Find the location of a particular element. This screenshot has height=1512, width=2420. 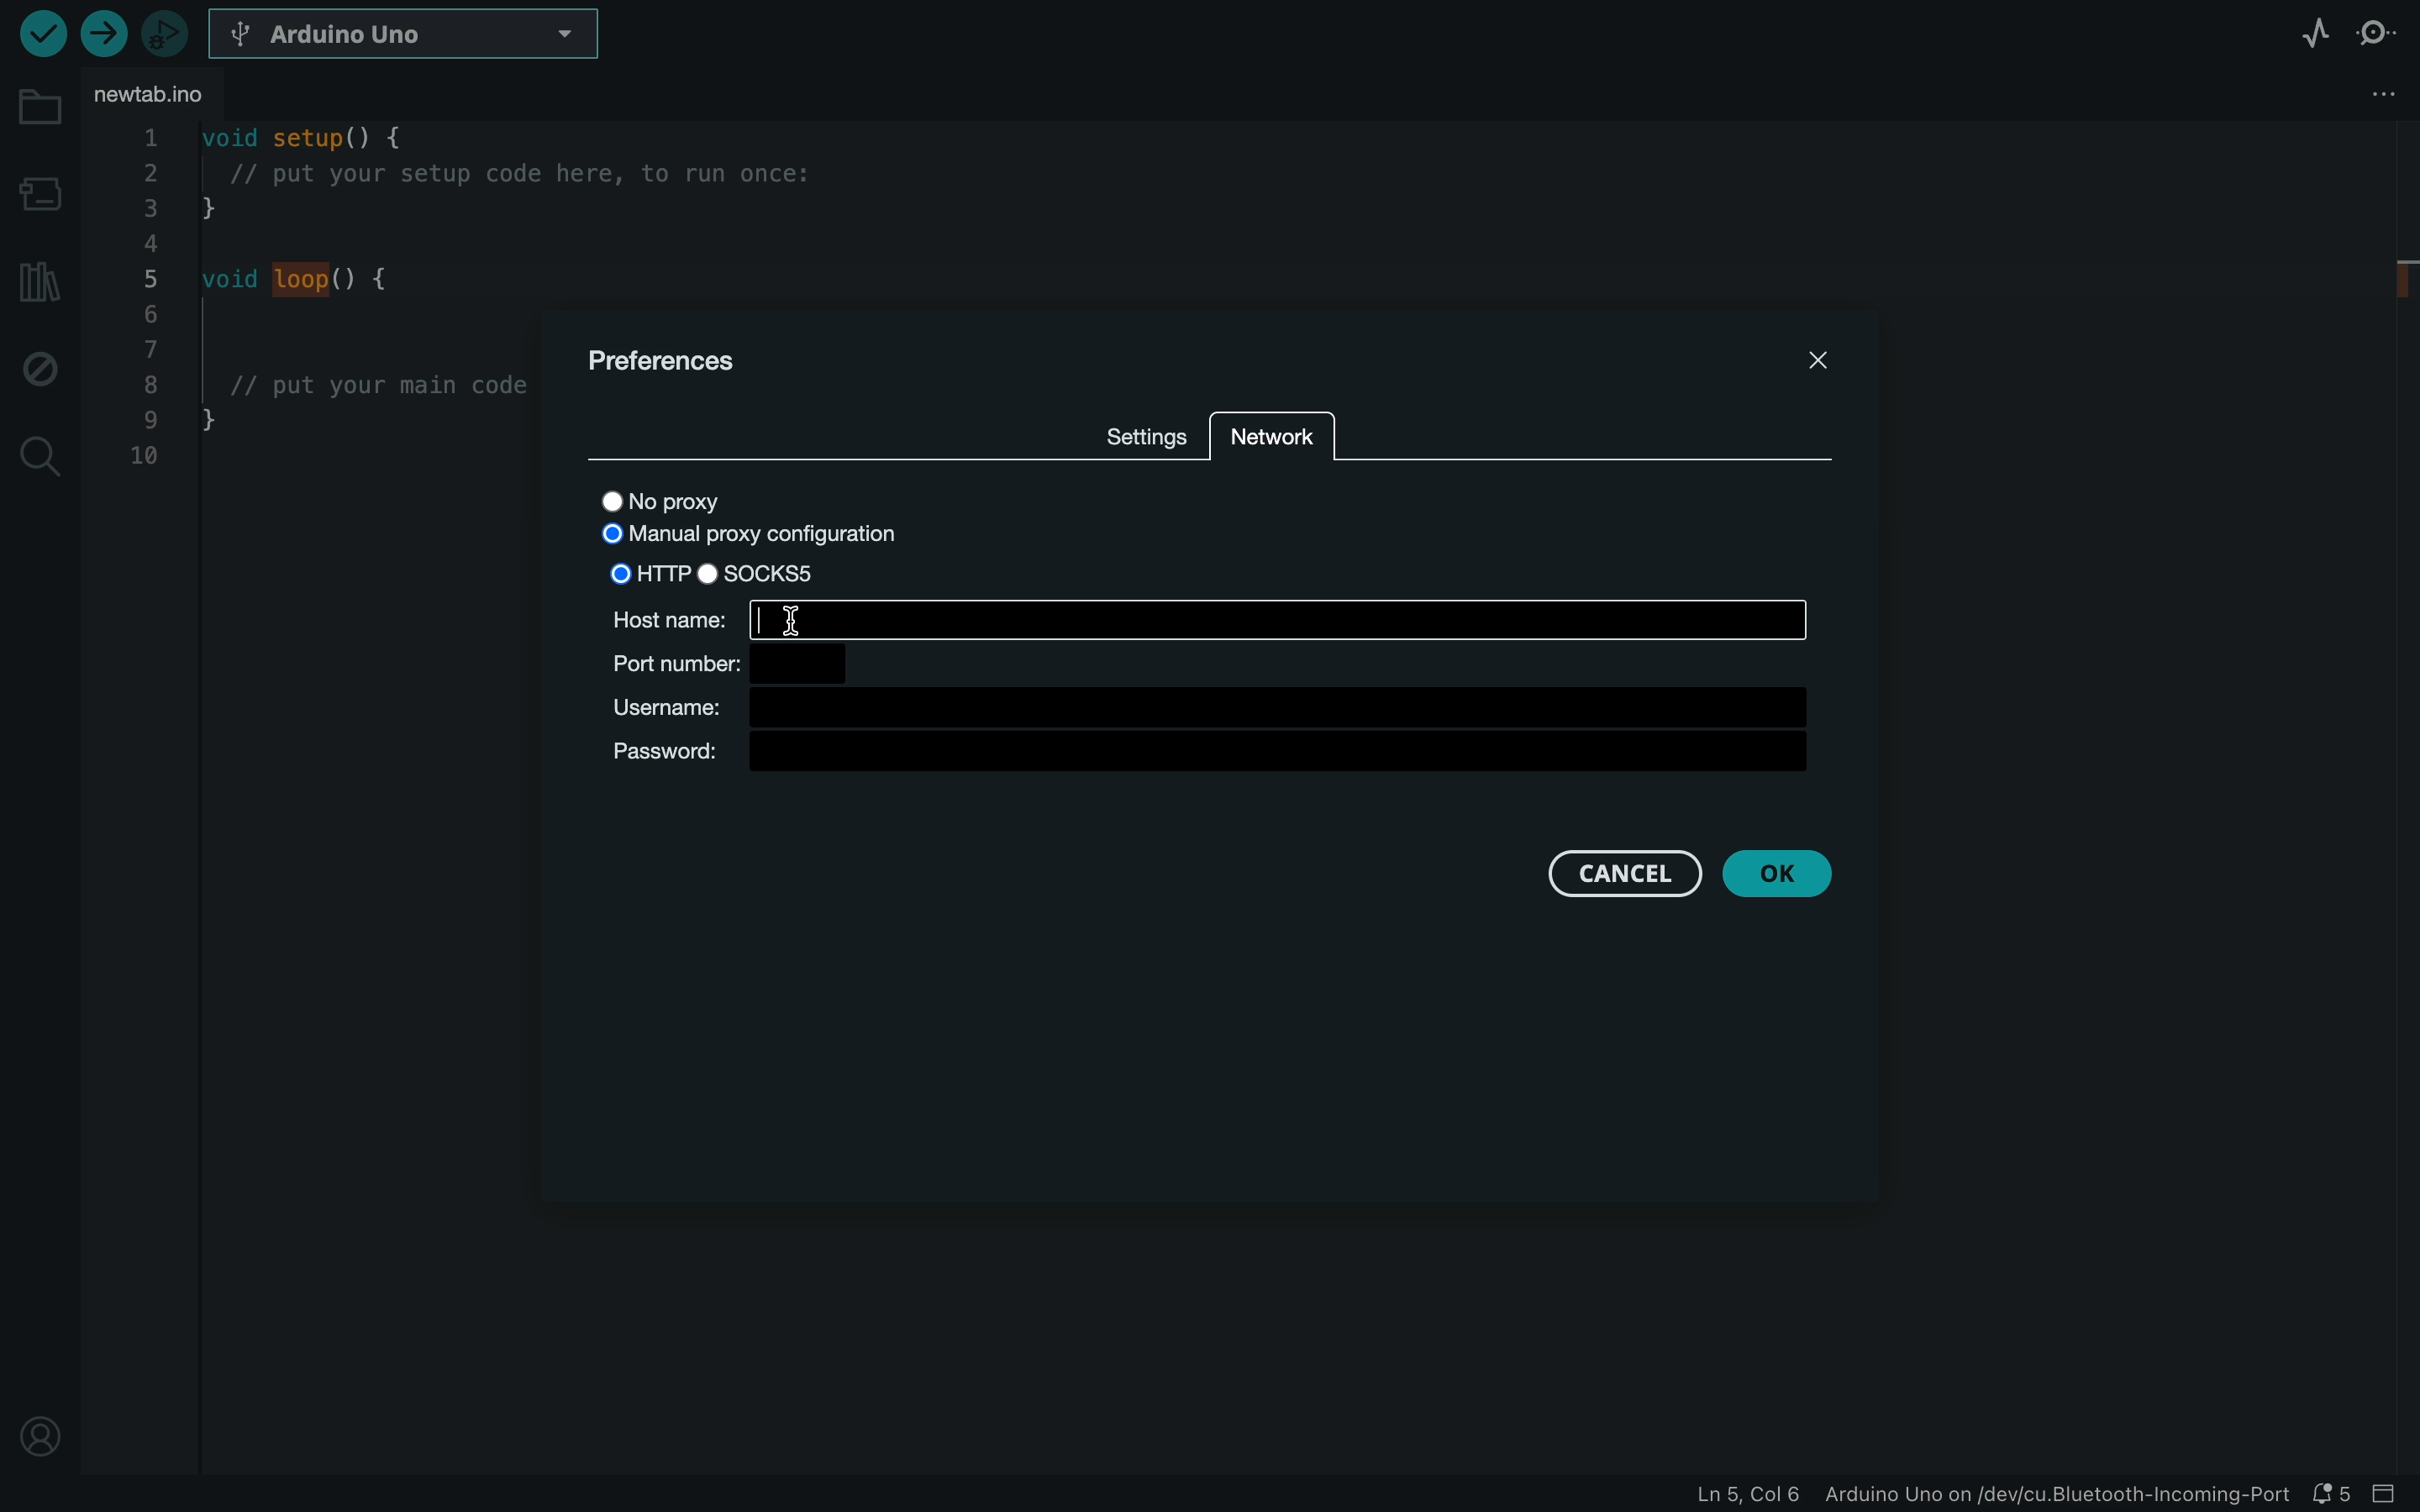

debug is located at coordinates (40, 364).